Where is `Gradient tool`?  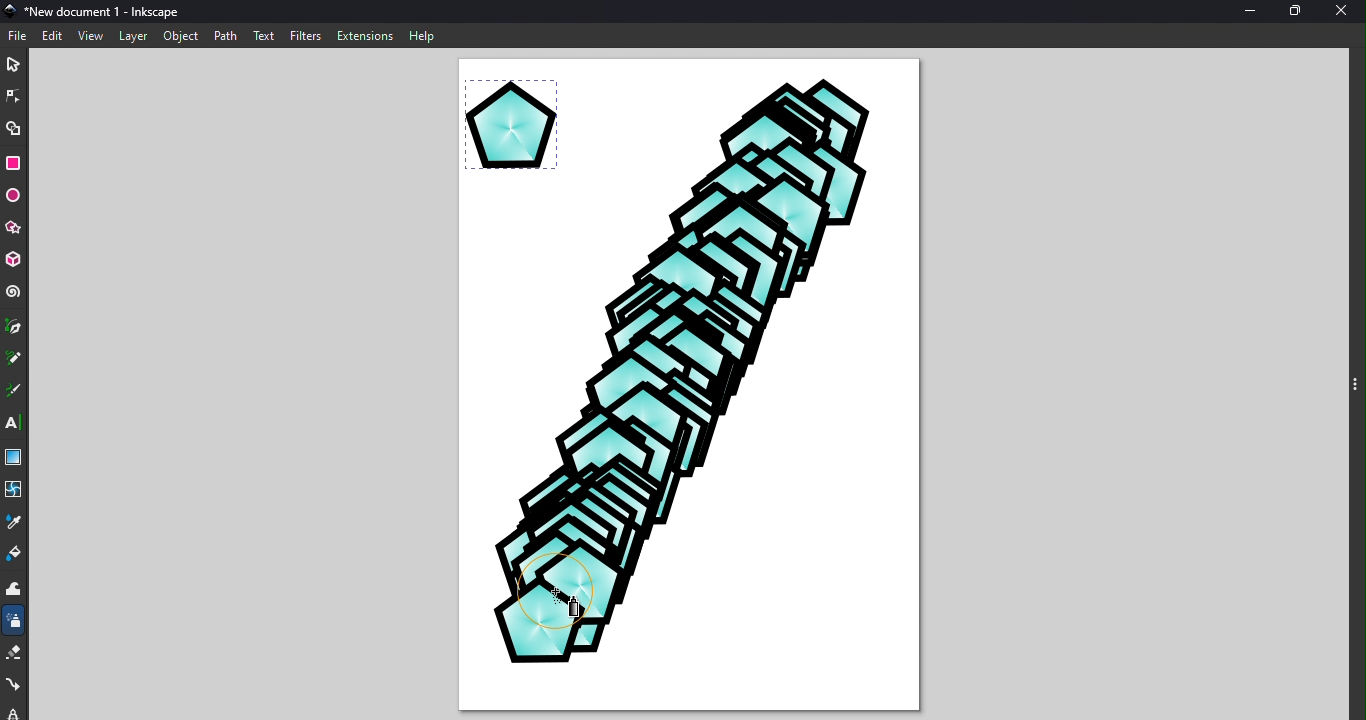
Gradient tool is located at coordinates (14, 456).